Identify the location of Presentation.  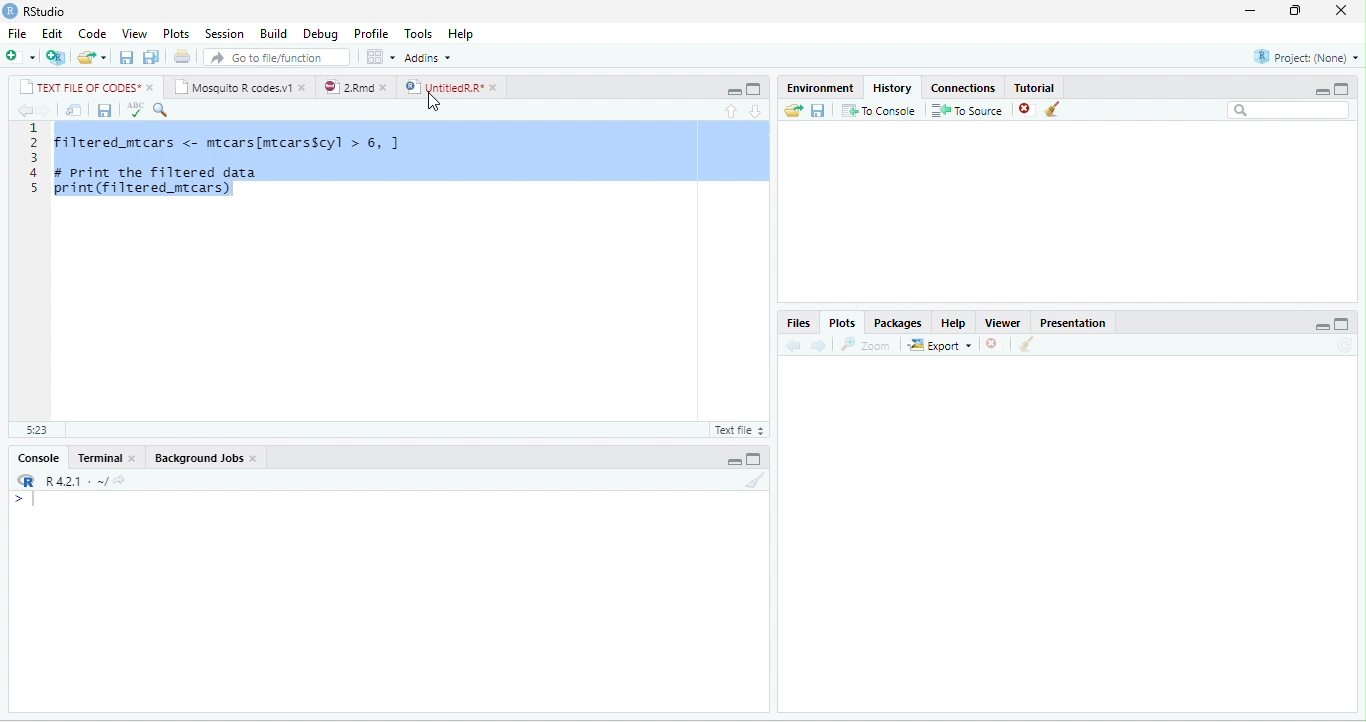
(1072, 323).